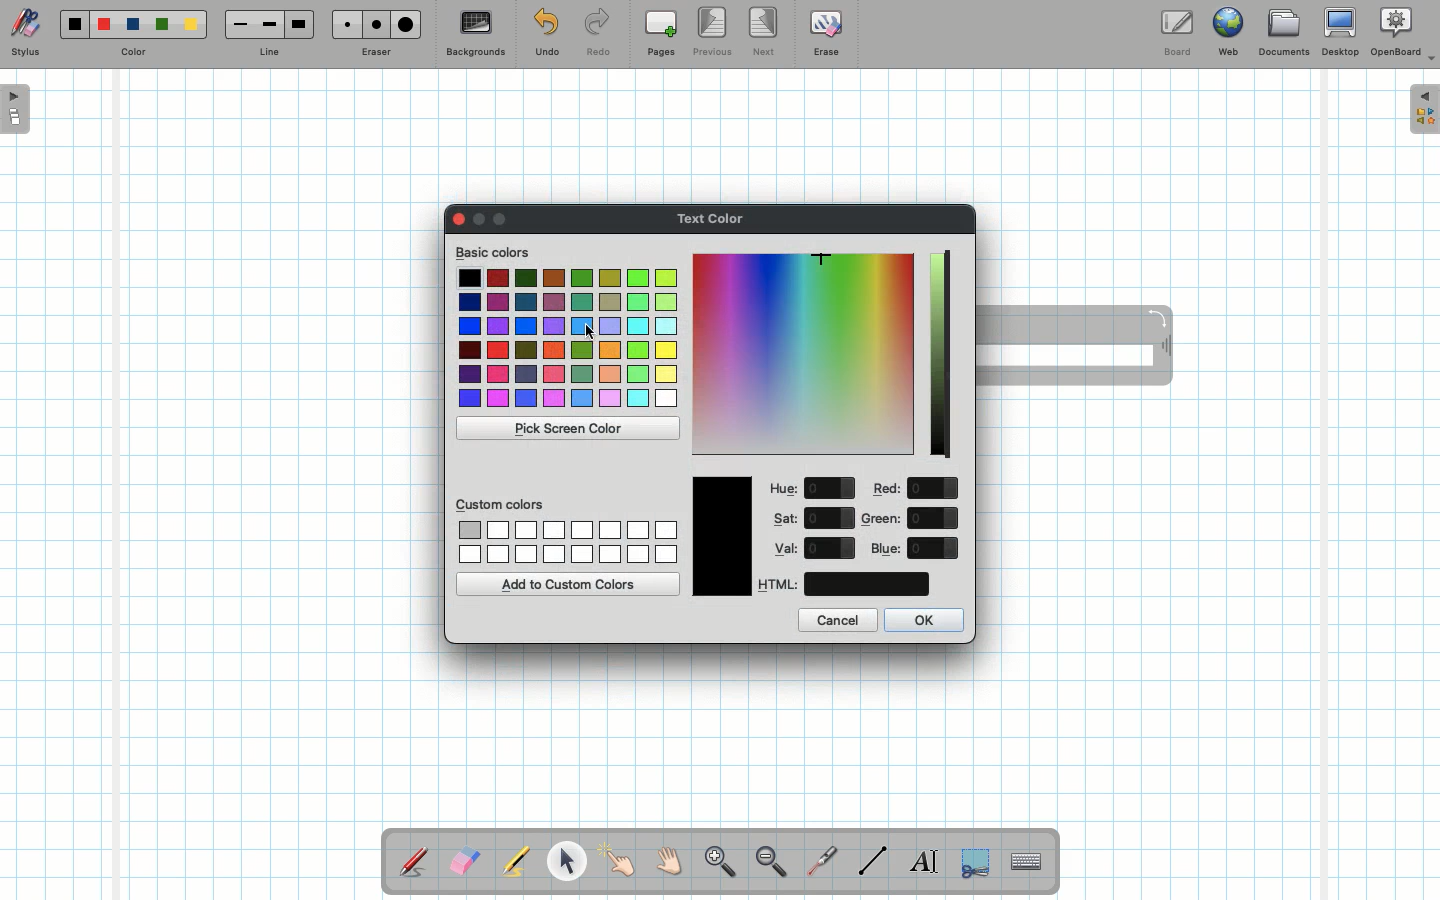 This screenshot has height=900, width=1440. I want to click on Eraser, so click(375, 54).